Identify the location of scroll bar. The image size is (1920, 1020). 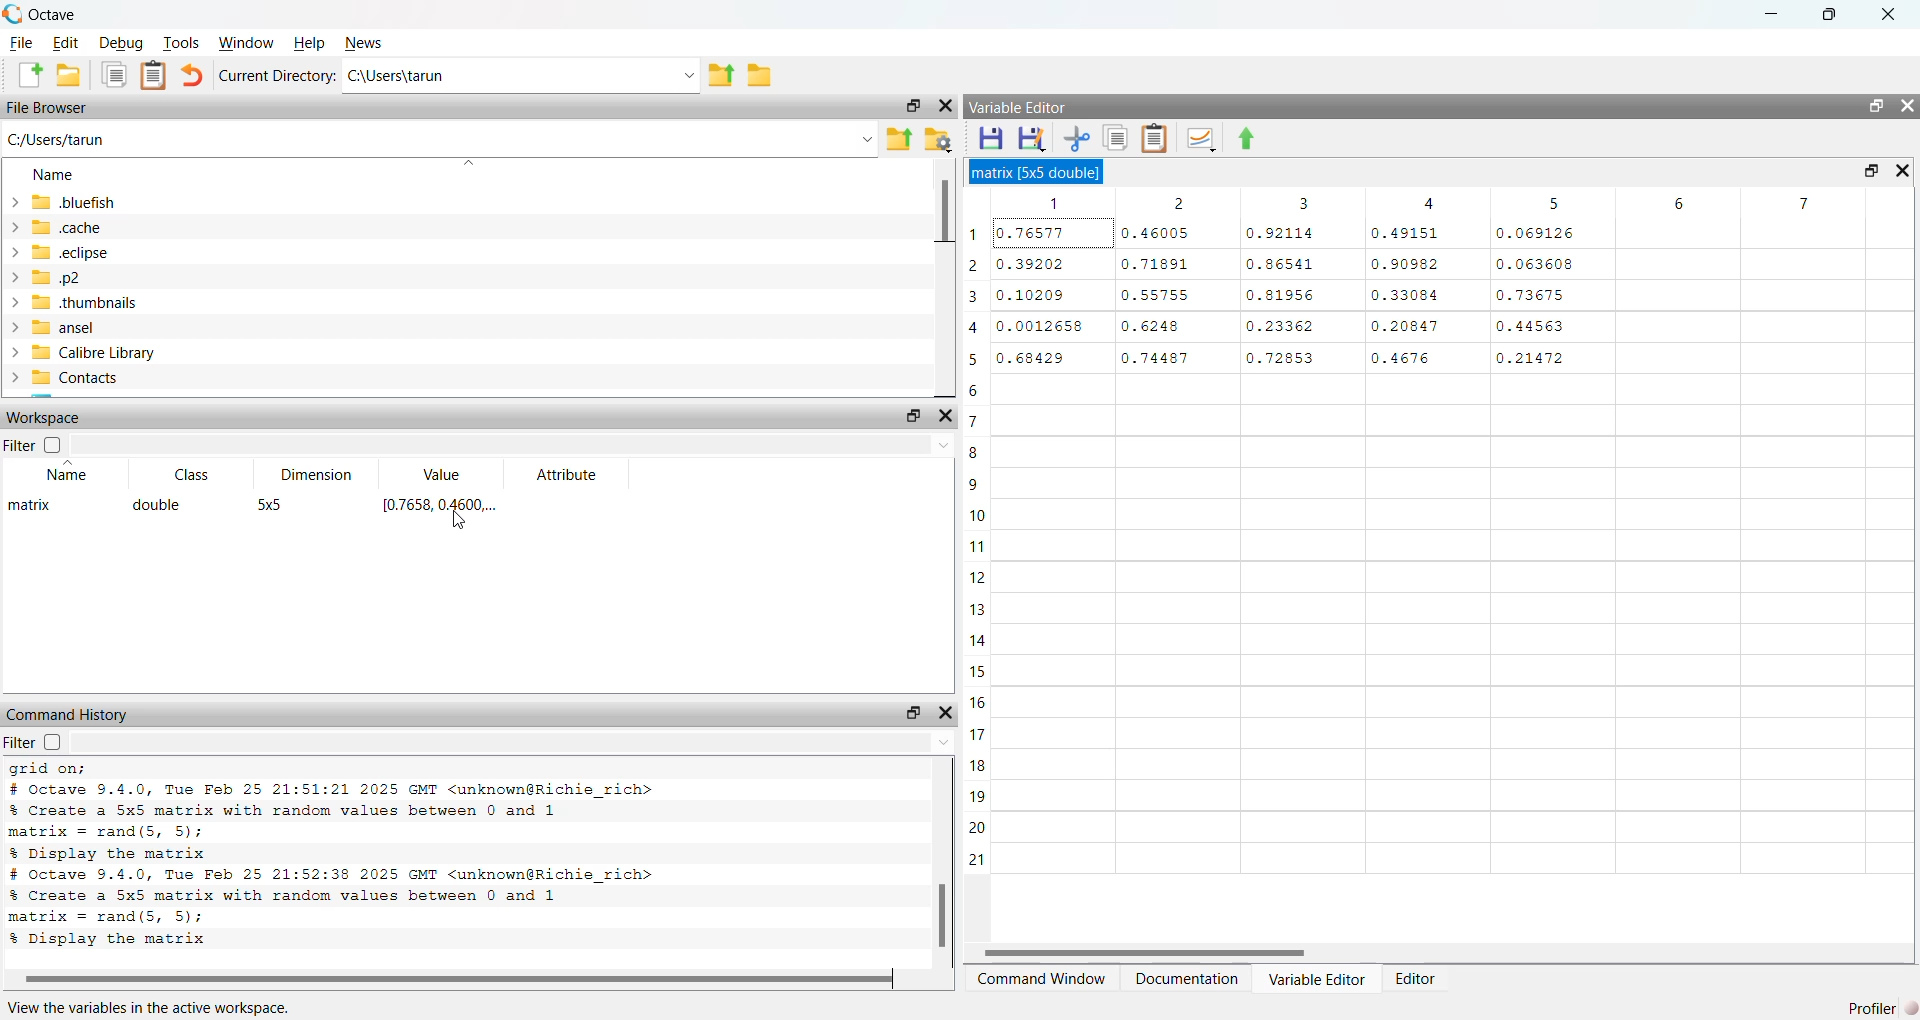
(1432, 952).